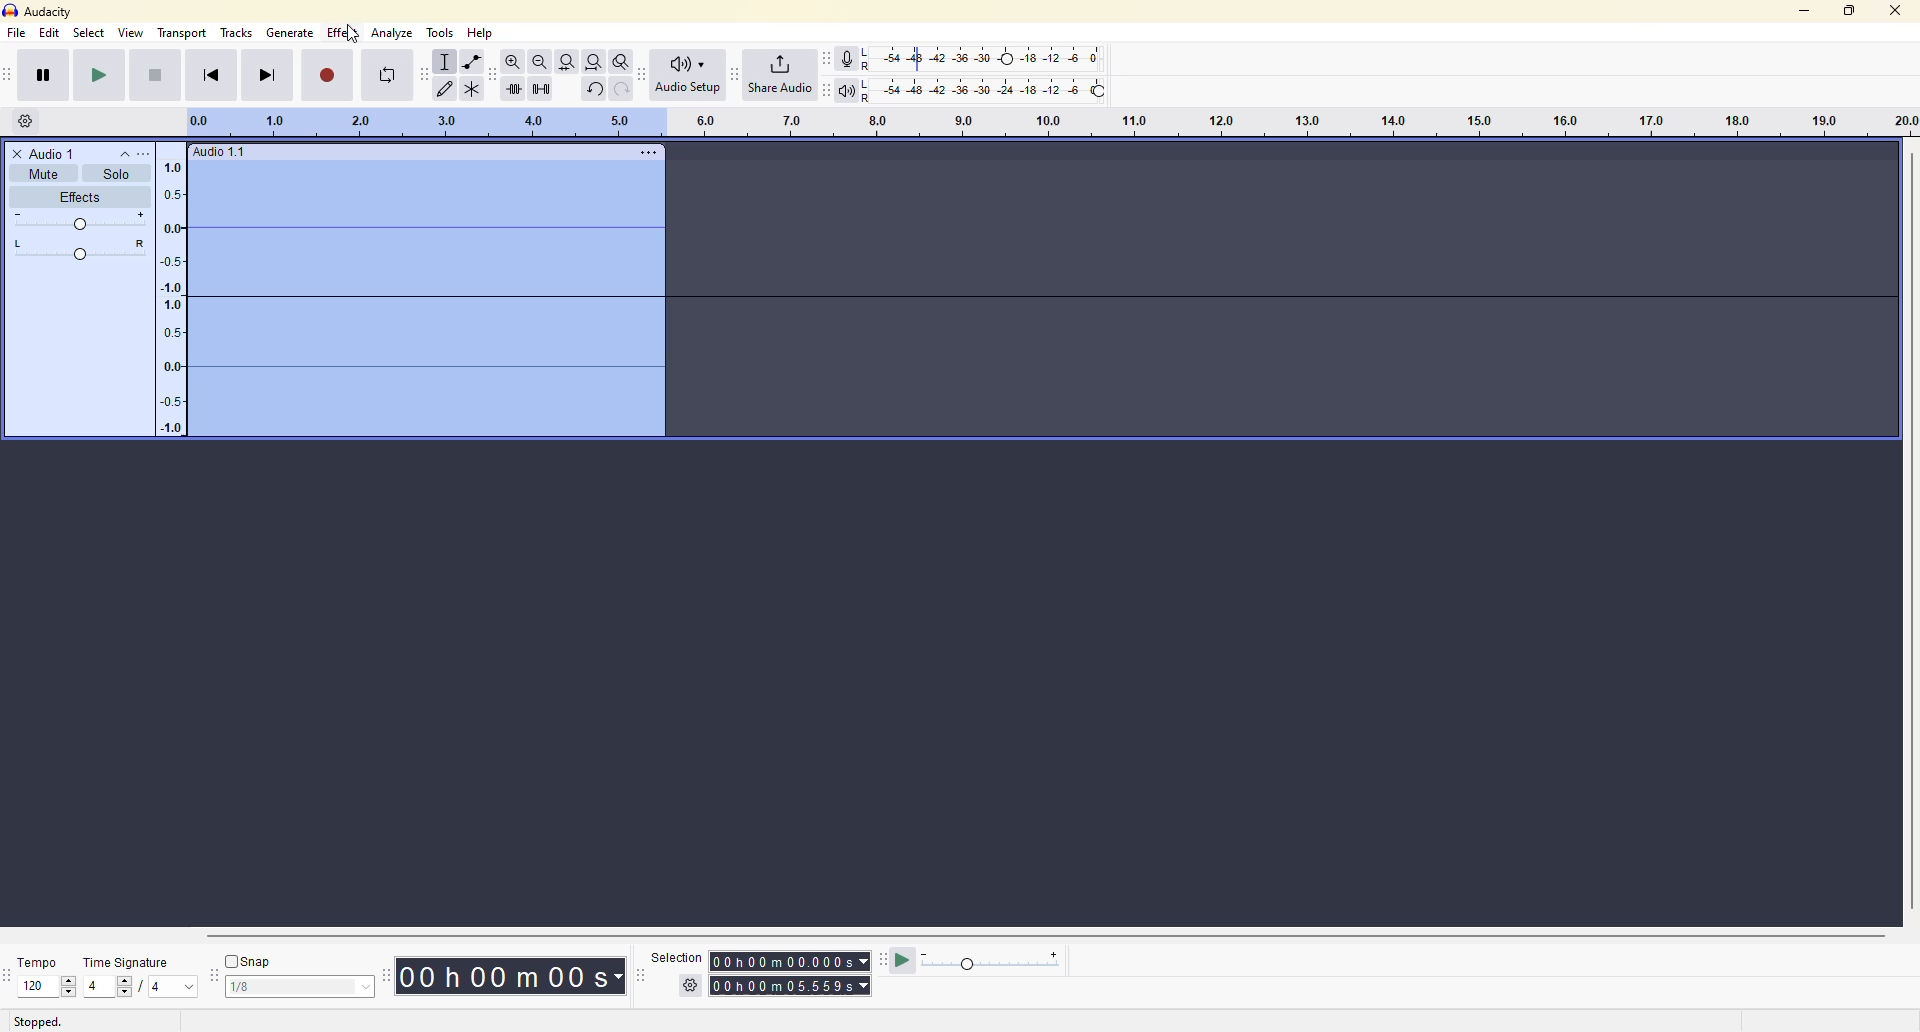 This screenshot has height=1032, width=1920. I want to click on zoom toggle, so click(622, 61).